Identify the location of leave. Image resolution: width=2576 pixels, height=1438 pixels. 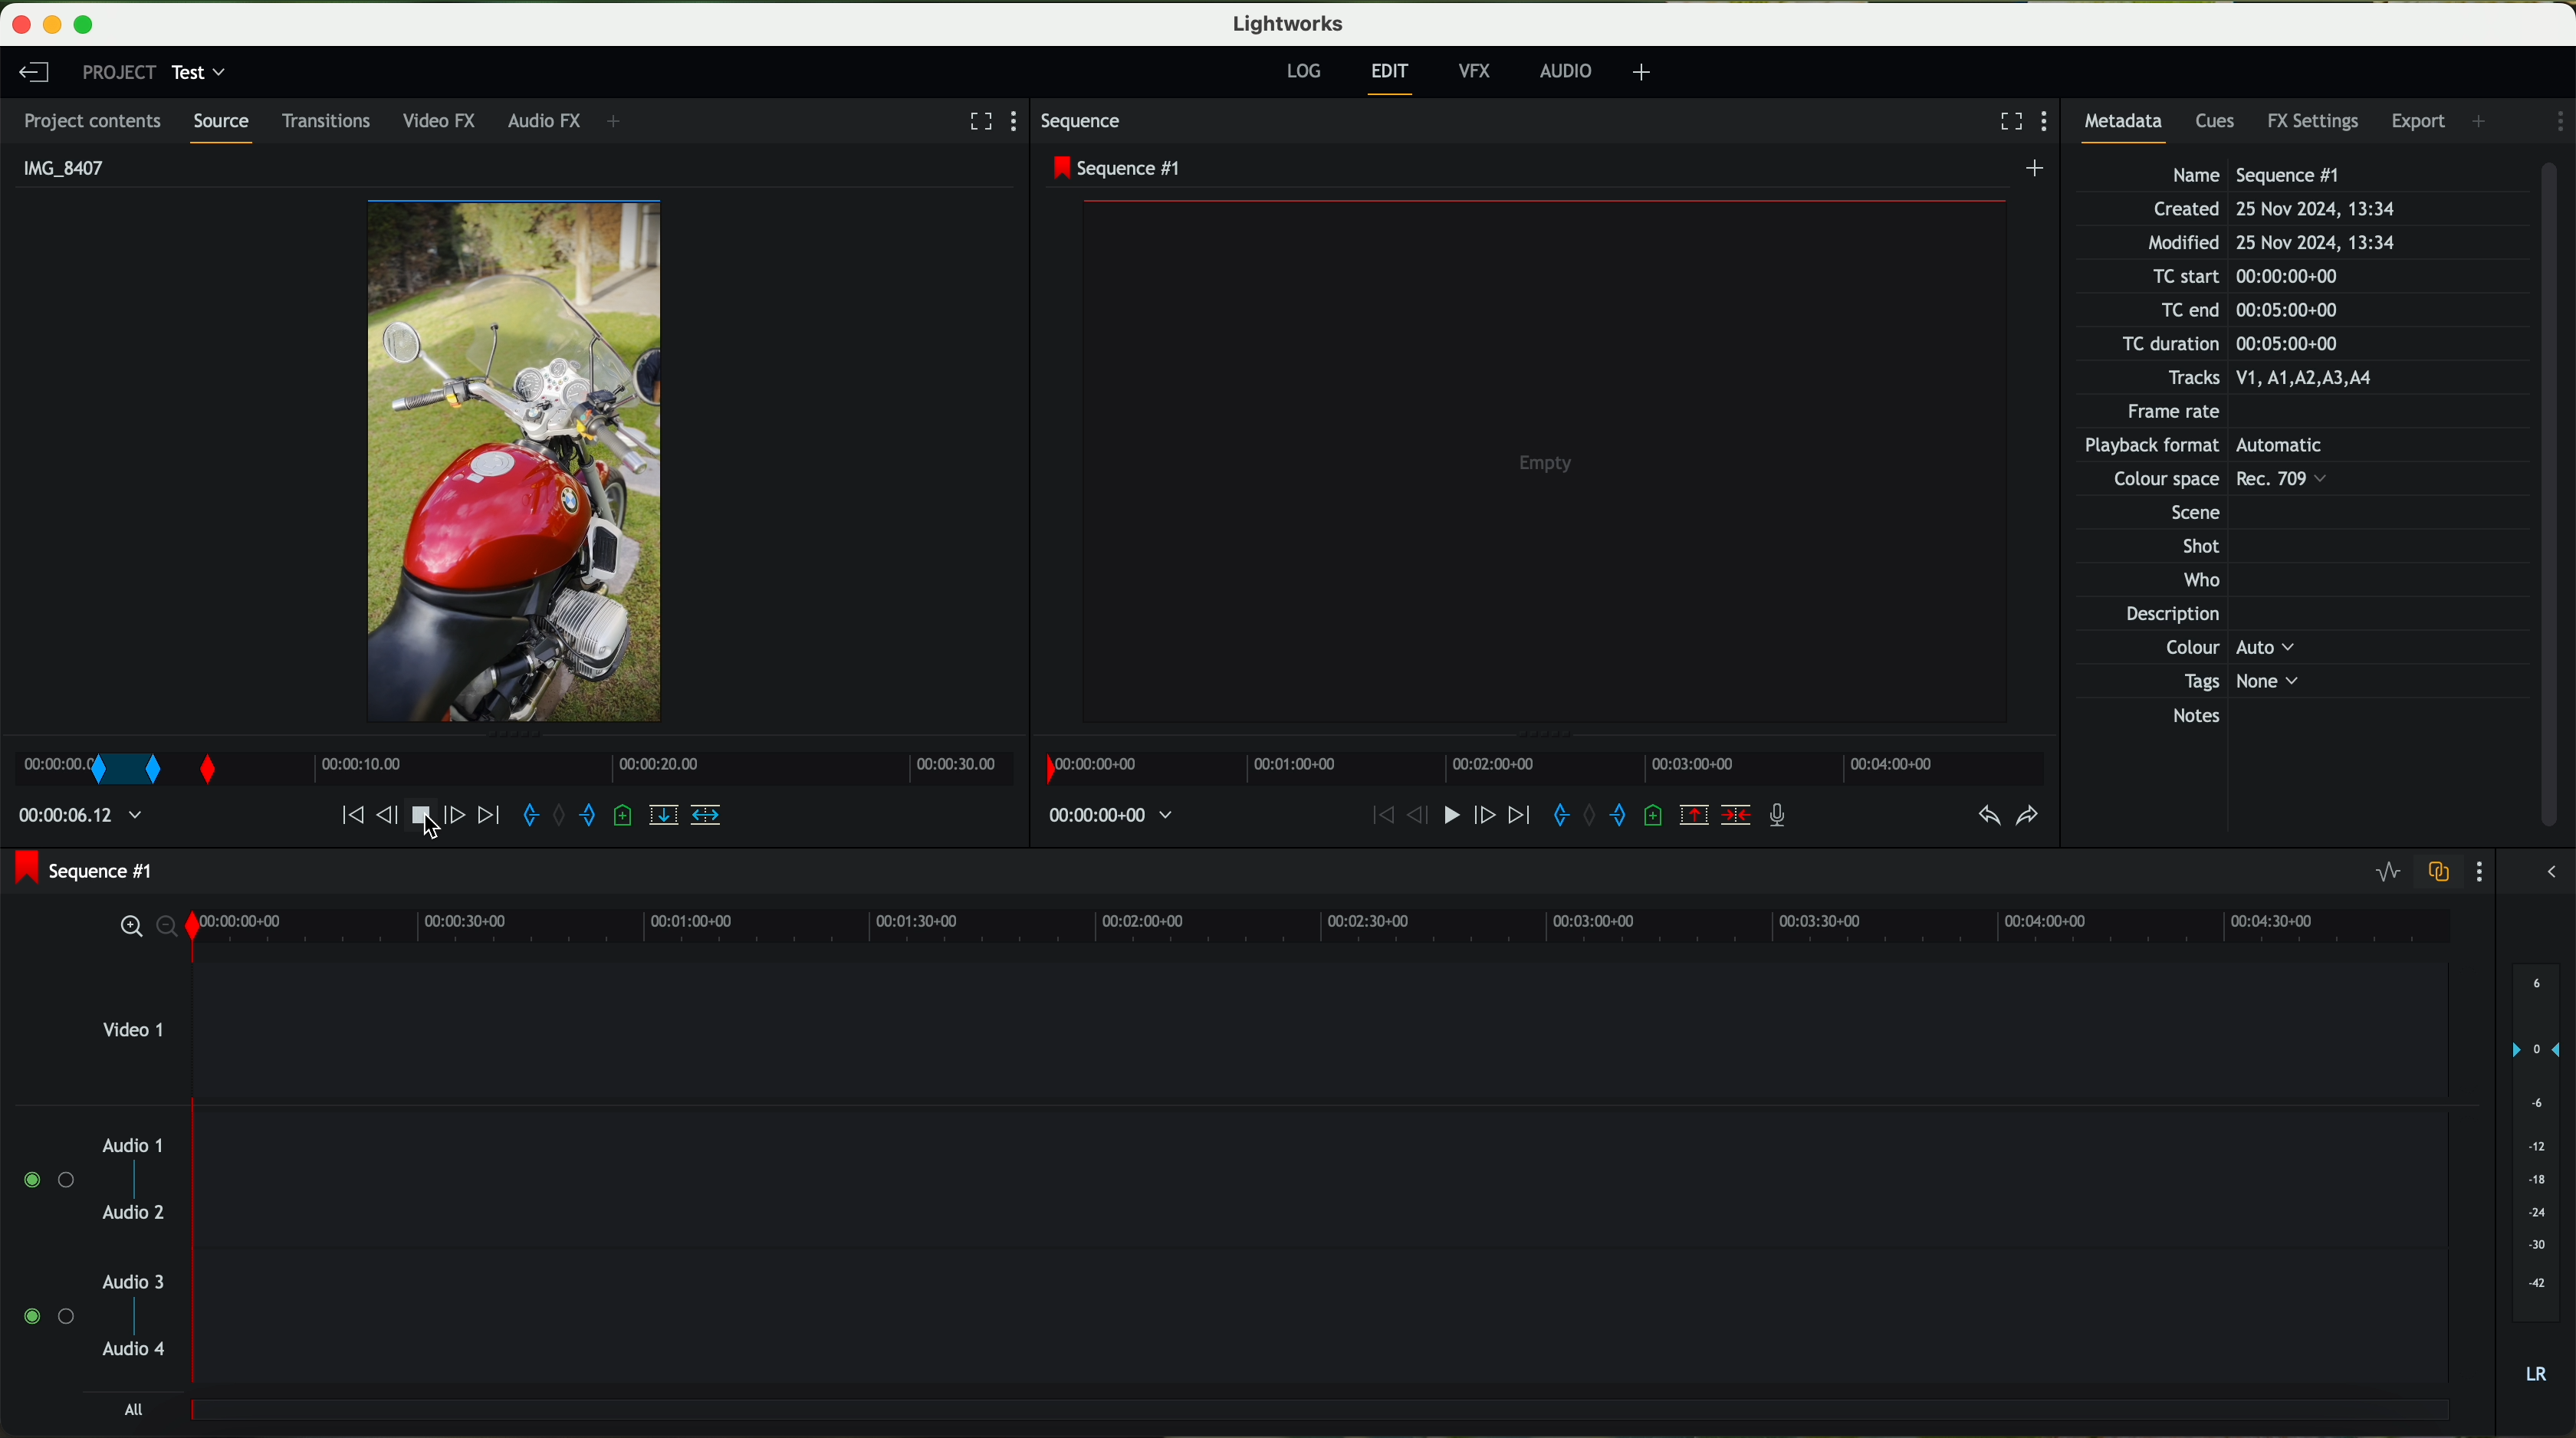
(31, 71).